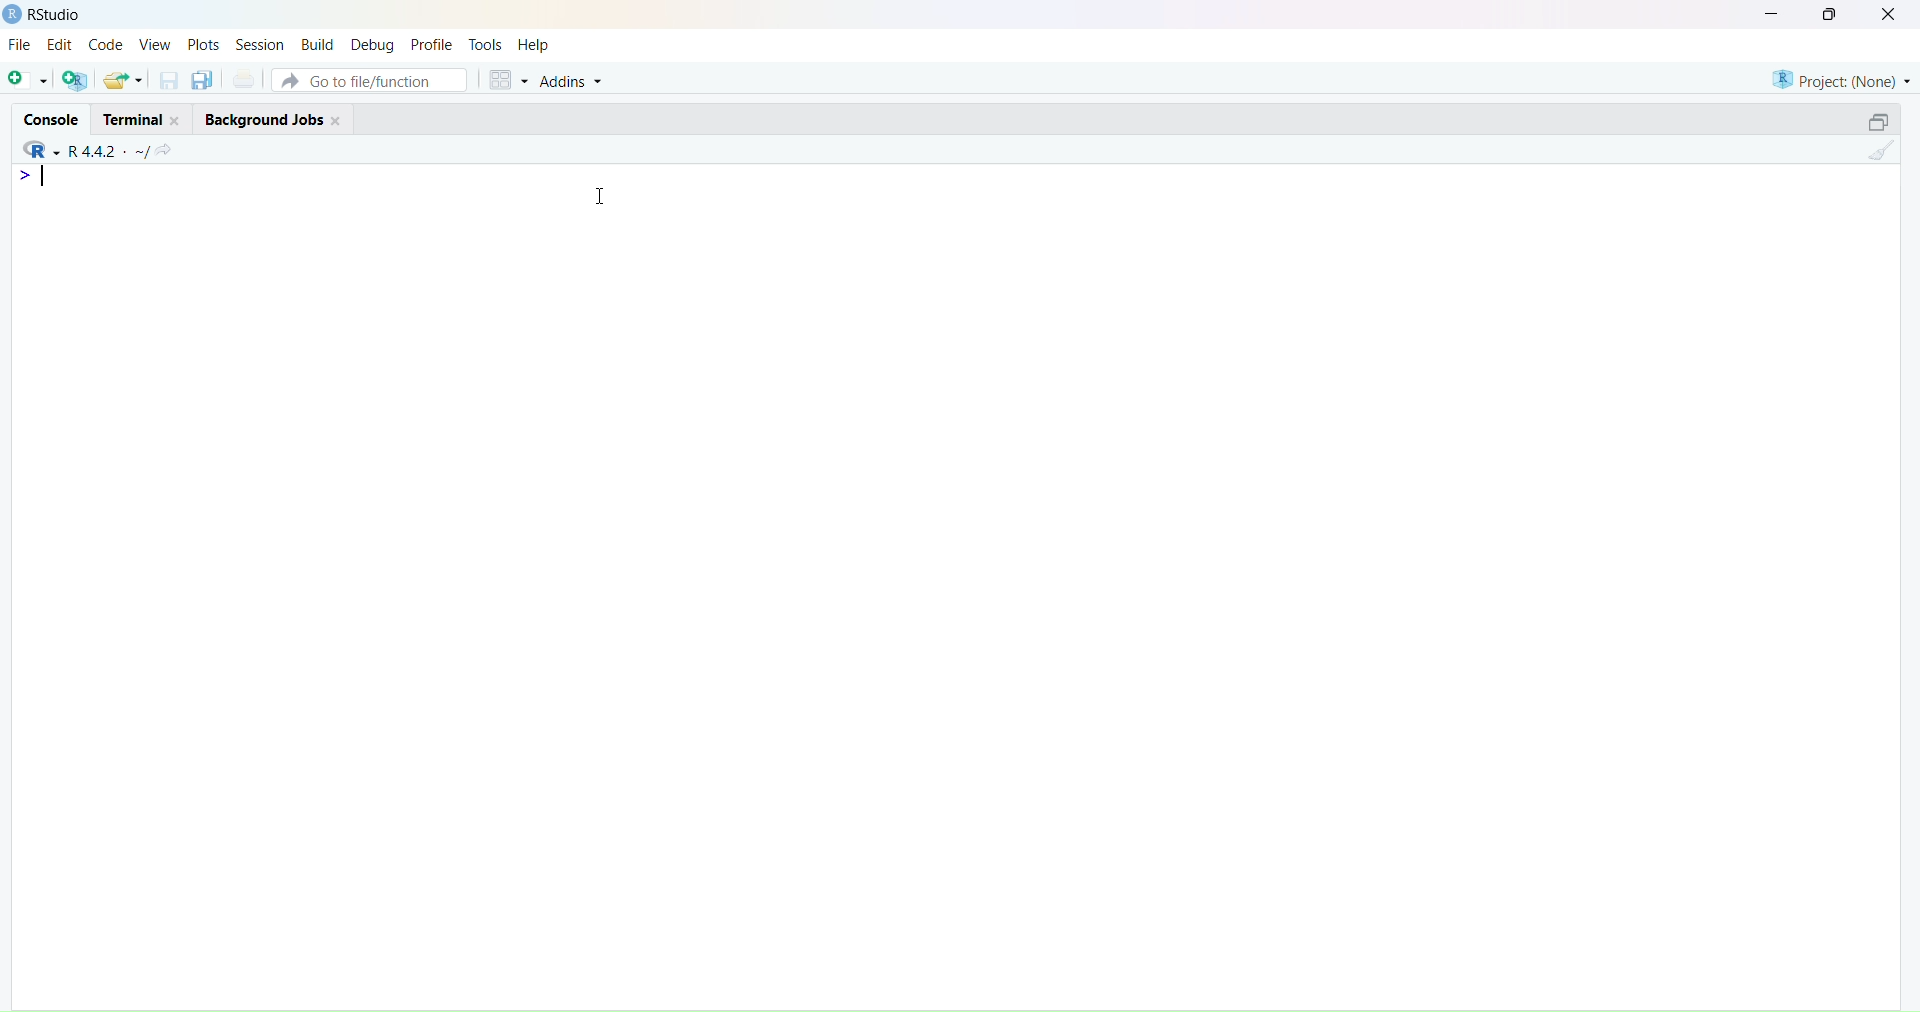  Describe the element at coordinates (1889, 14) in the screenshot. I see `close` at that location.